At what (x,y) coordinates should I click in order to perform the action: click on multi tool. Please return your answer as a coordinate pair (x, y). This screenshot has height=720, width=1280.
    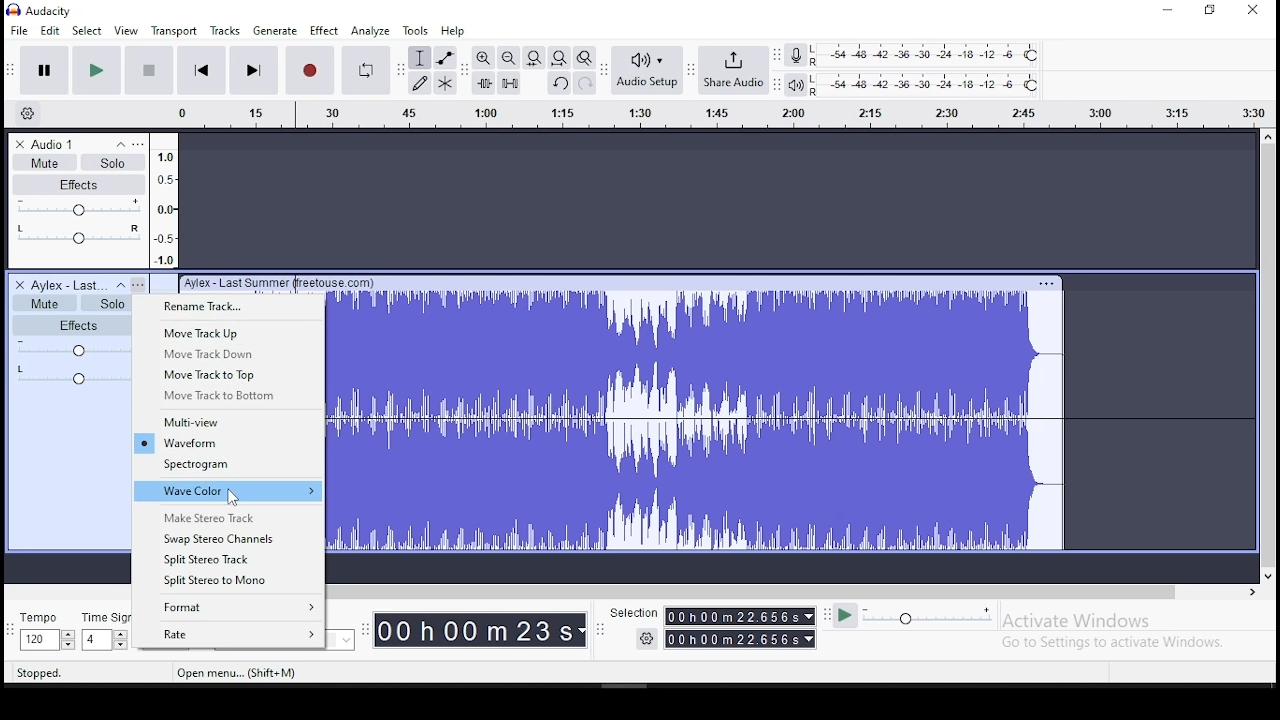
    Looking at the image, I should click on (444, 83).